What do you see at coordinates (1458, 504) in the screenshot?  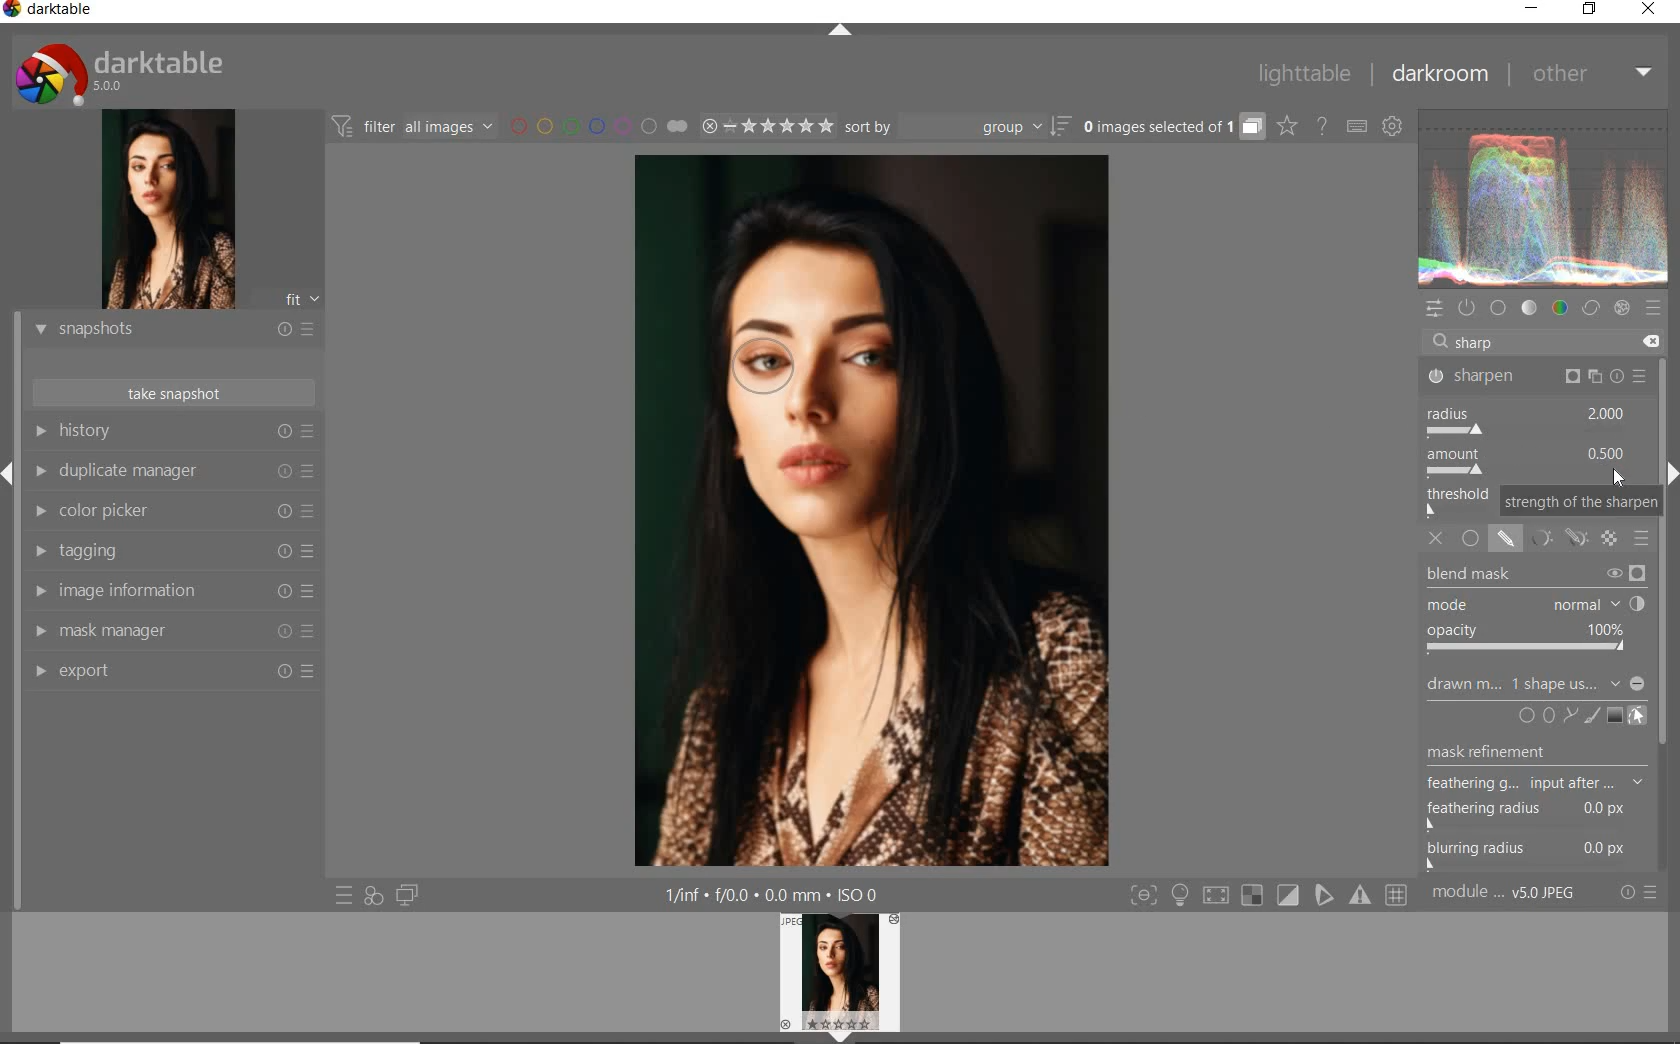 I see `THRESHOLD` at bounding box center [1458, 504].